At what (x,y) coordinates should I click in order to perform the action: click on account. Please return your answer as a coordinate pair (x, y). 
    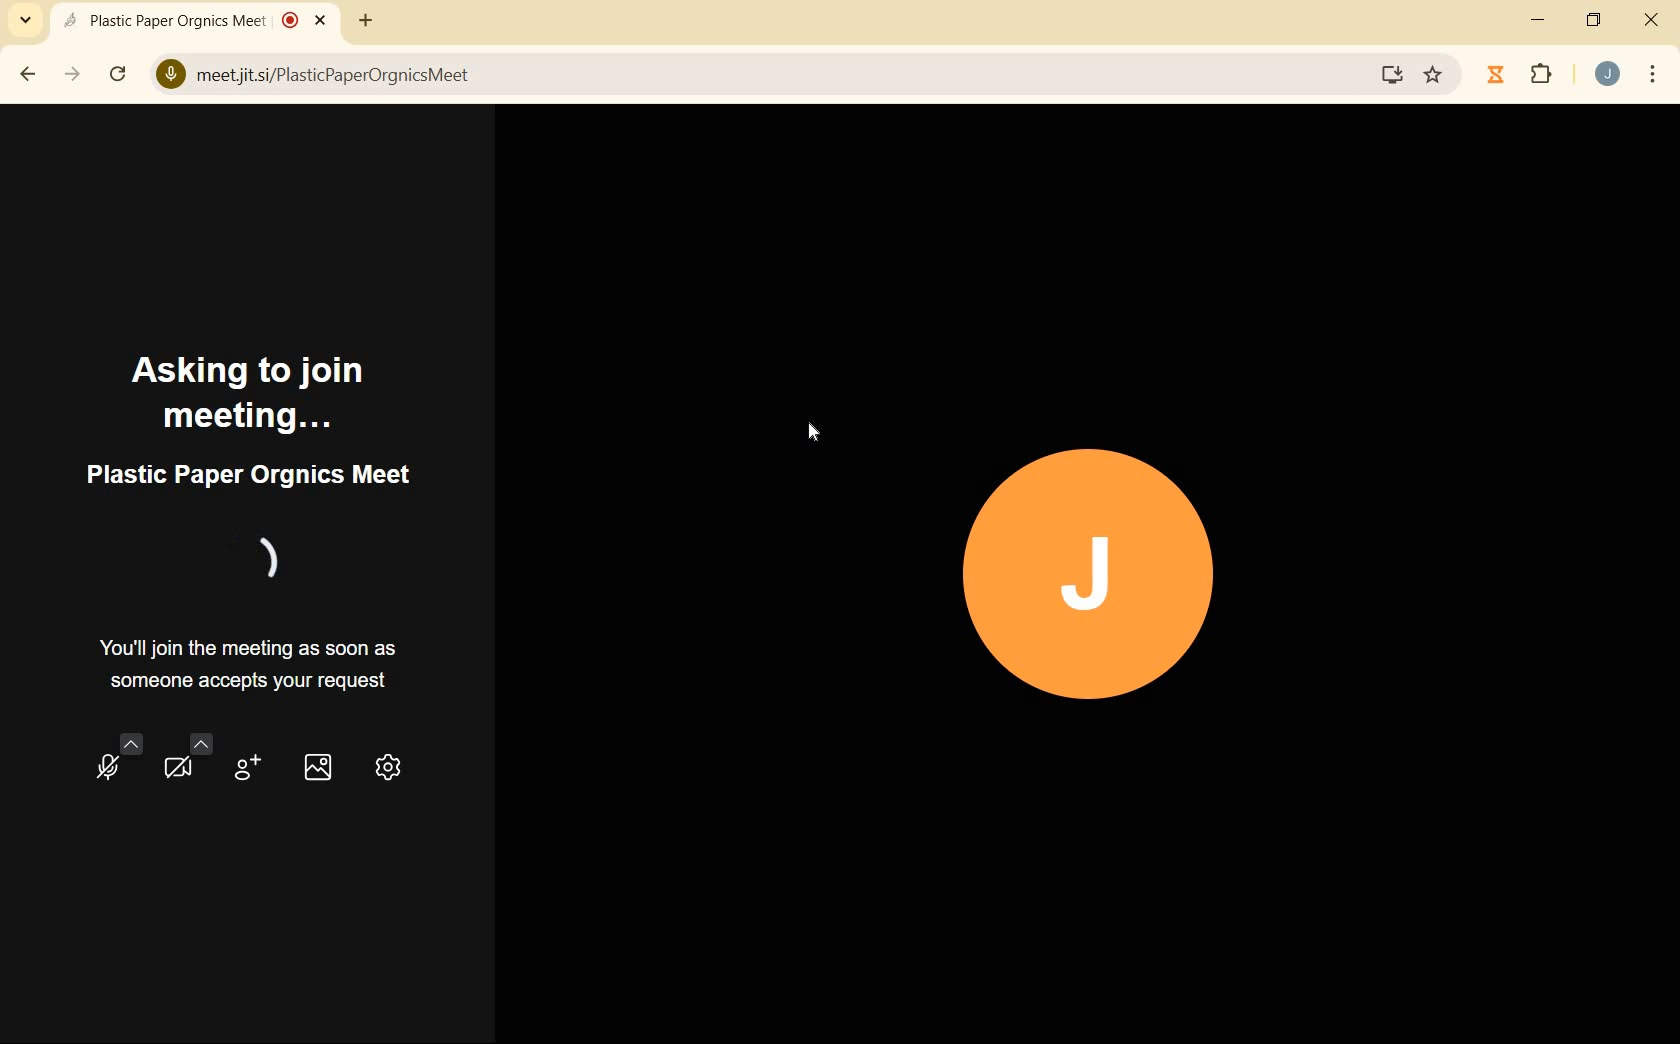
    Looking at the image, I should click on (1607, 74).